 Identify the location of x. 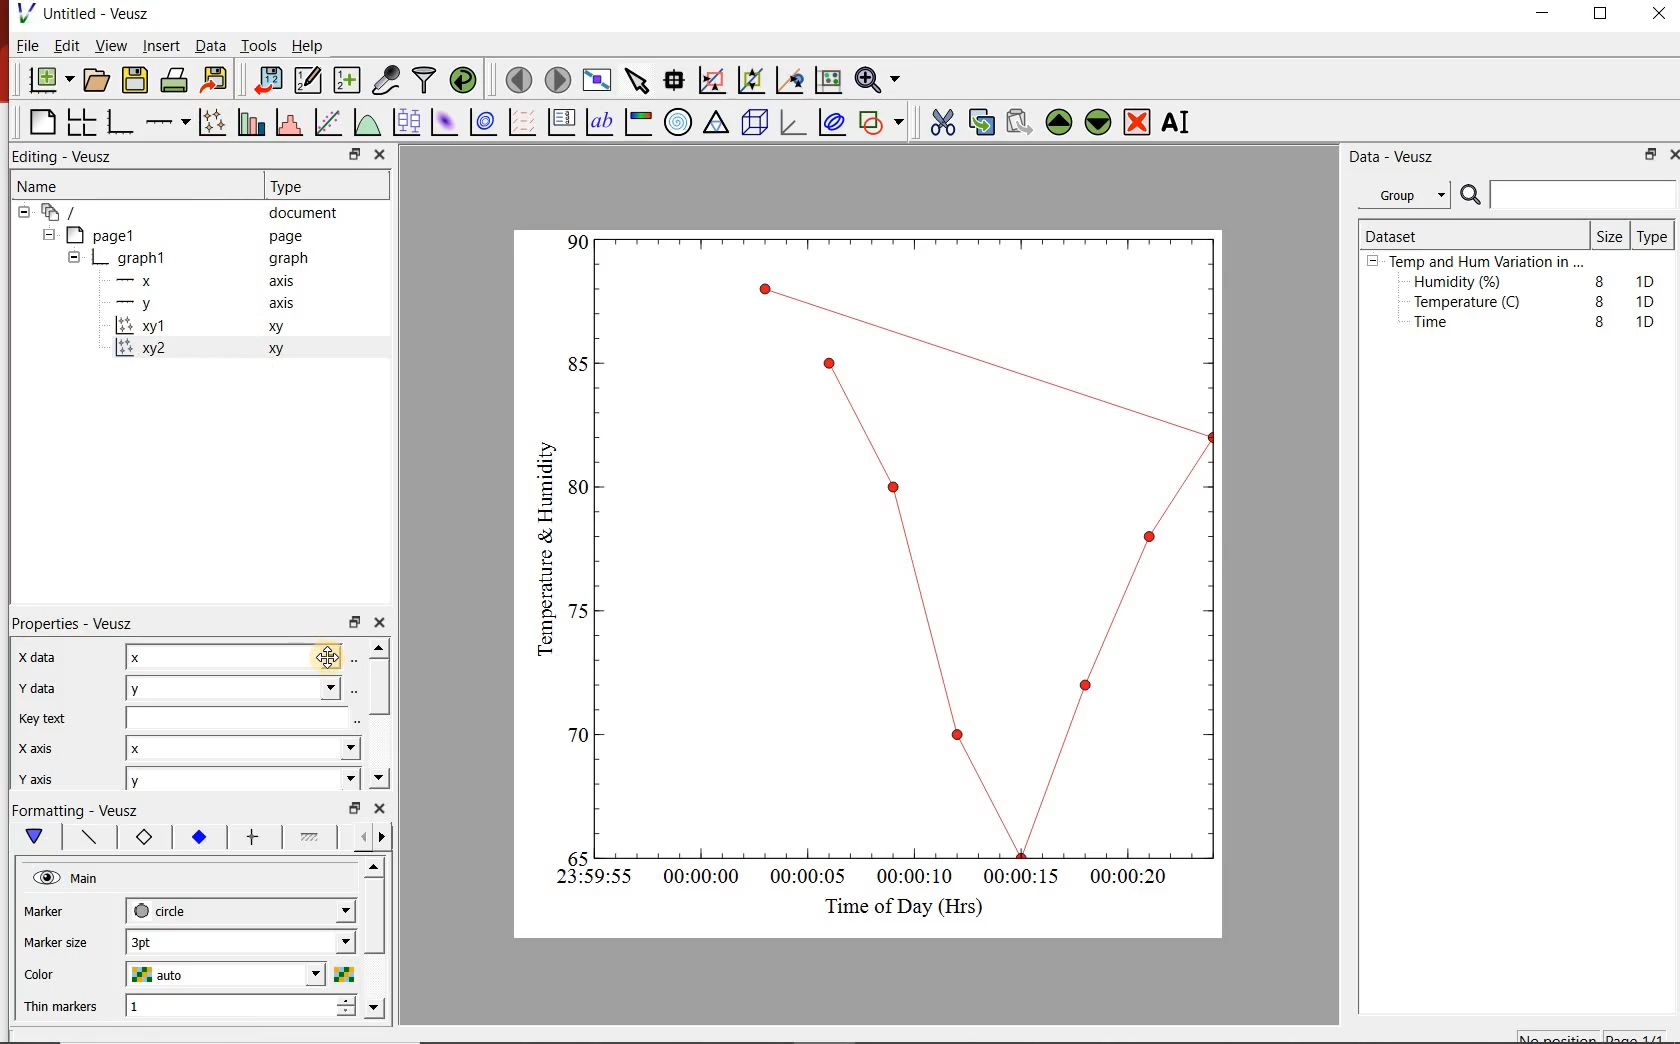
(176, 658).